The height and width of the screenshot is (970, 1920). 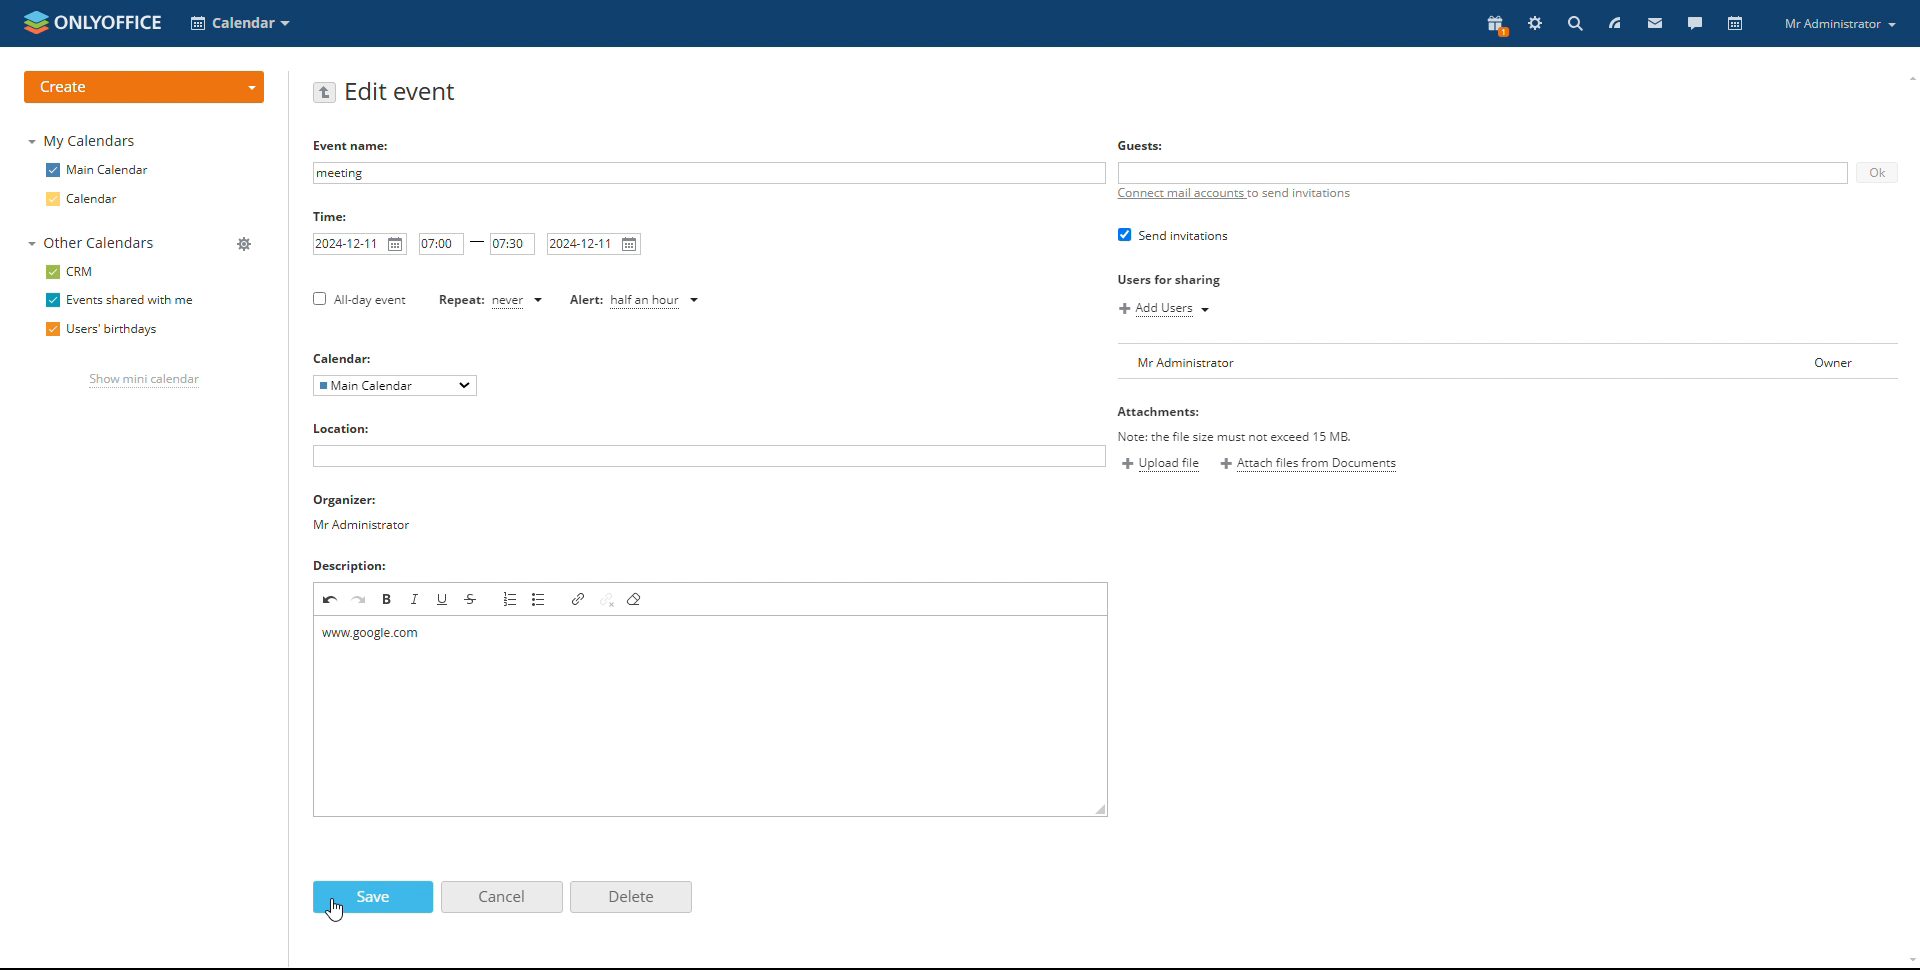 I want to click on Description:, so click(x=351, y=564).